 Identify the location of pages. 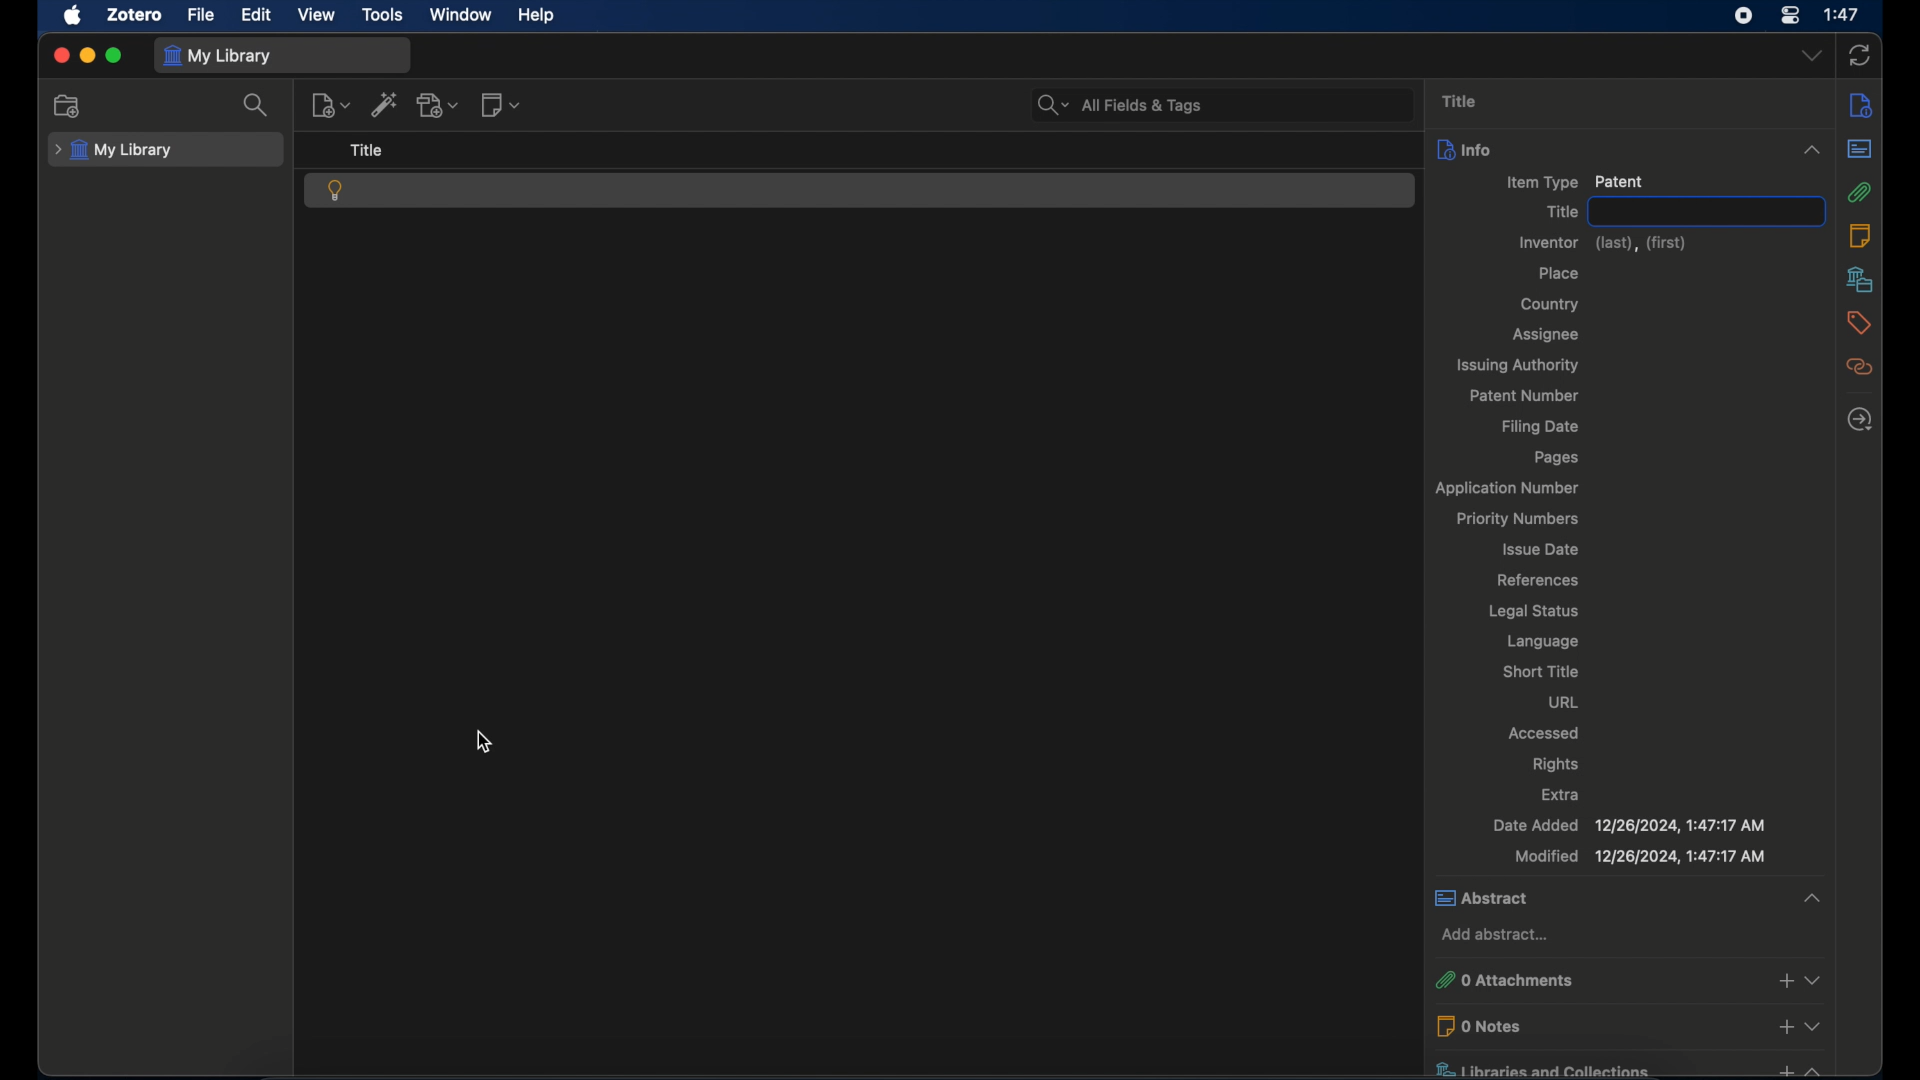
(1558, 458).